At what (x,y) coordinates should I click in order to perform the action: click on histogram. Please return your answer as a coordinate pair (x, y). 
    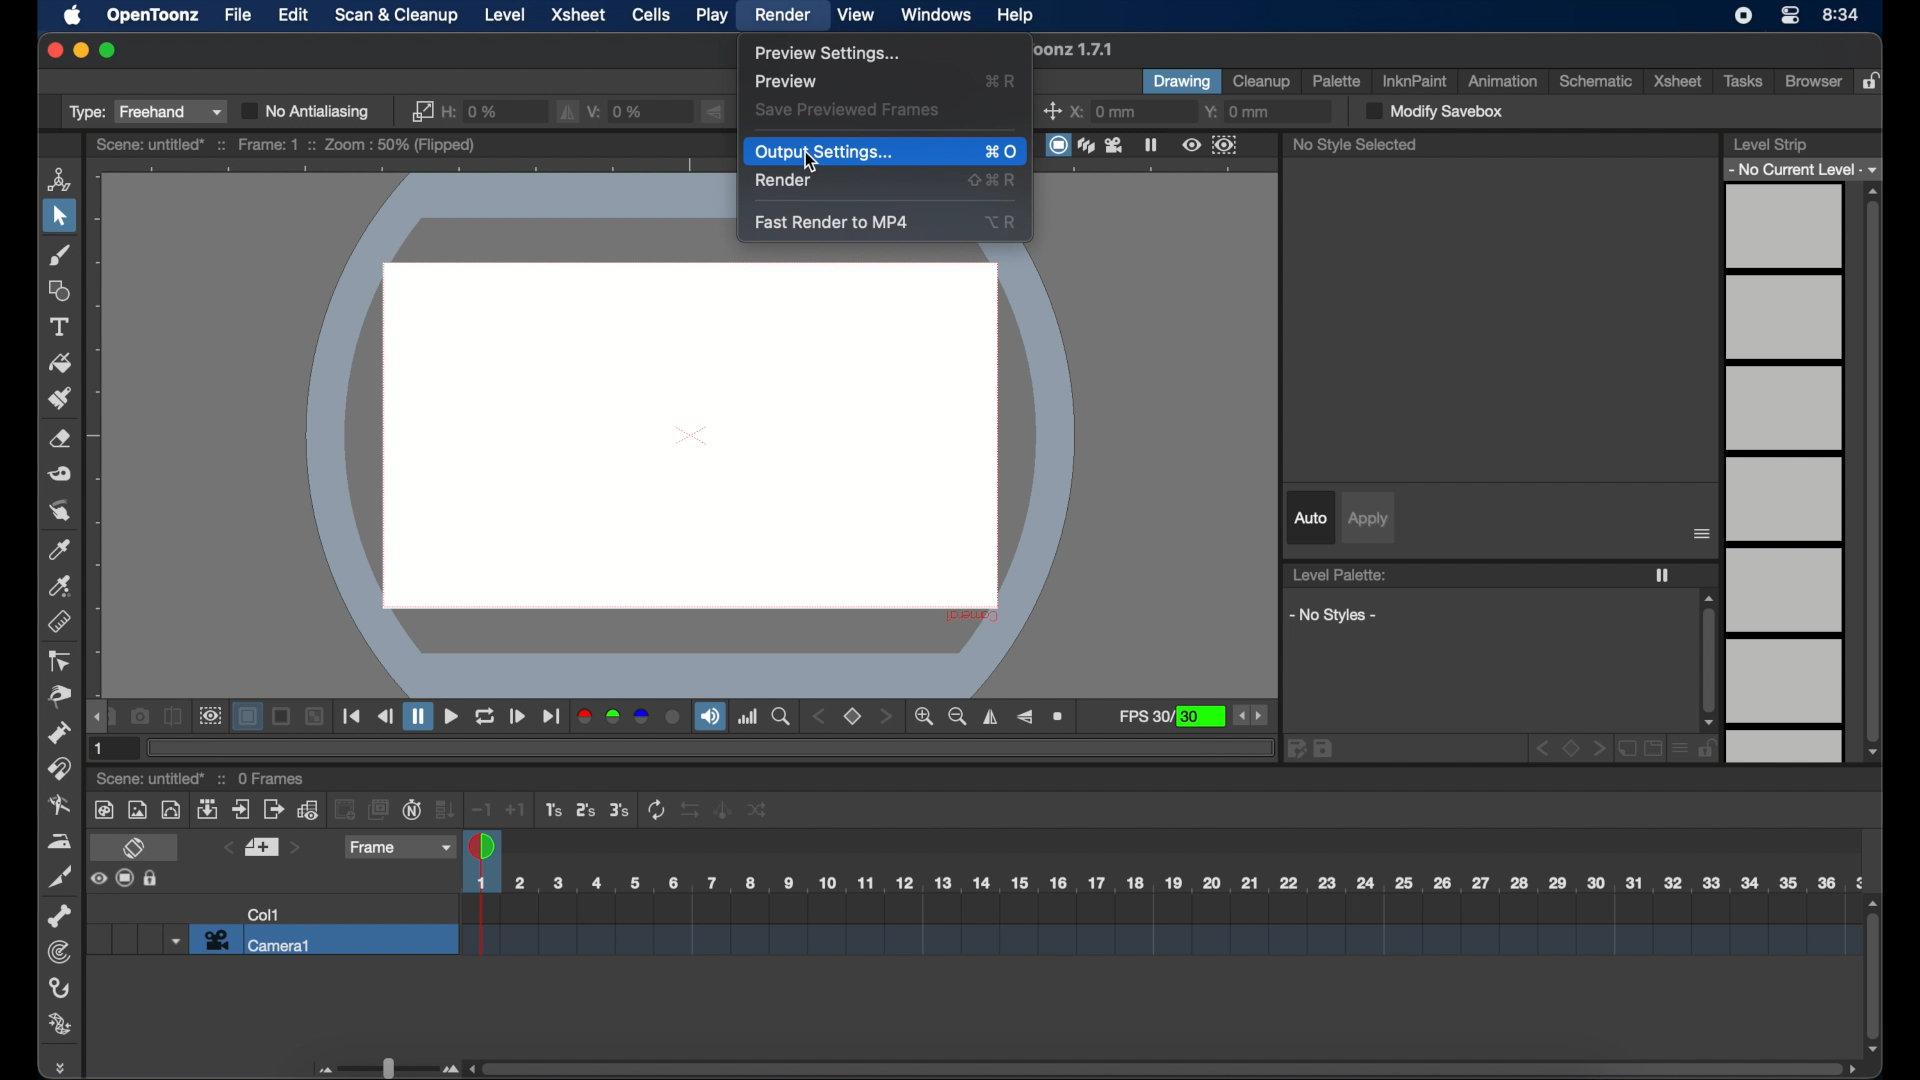
    Looking at the image, I should click on (748, 716).